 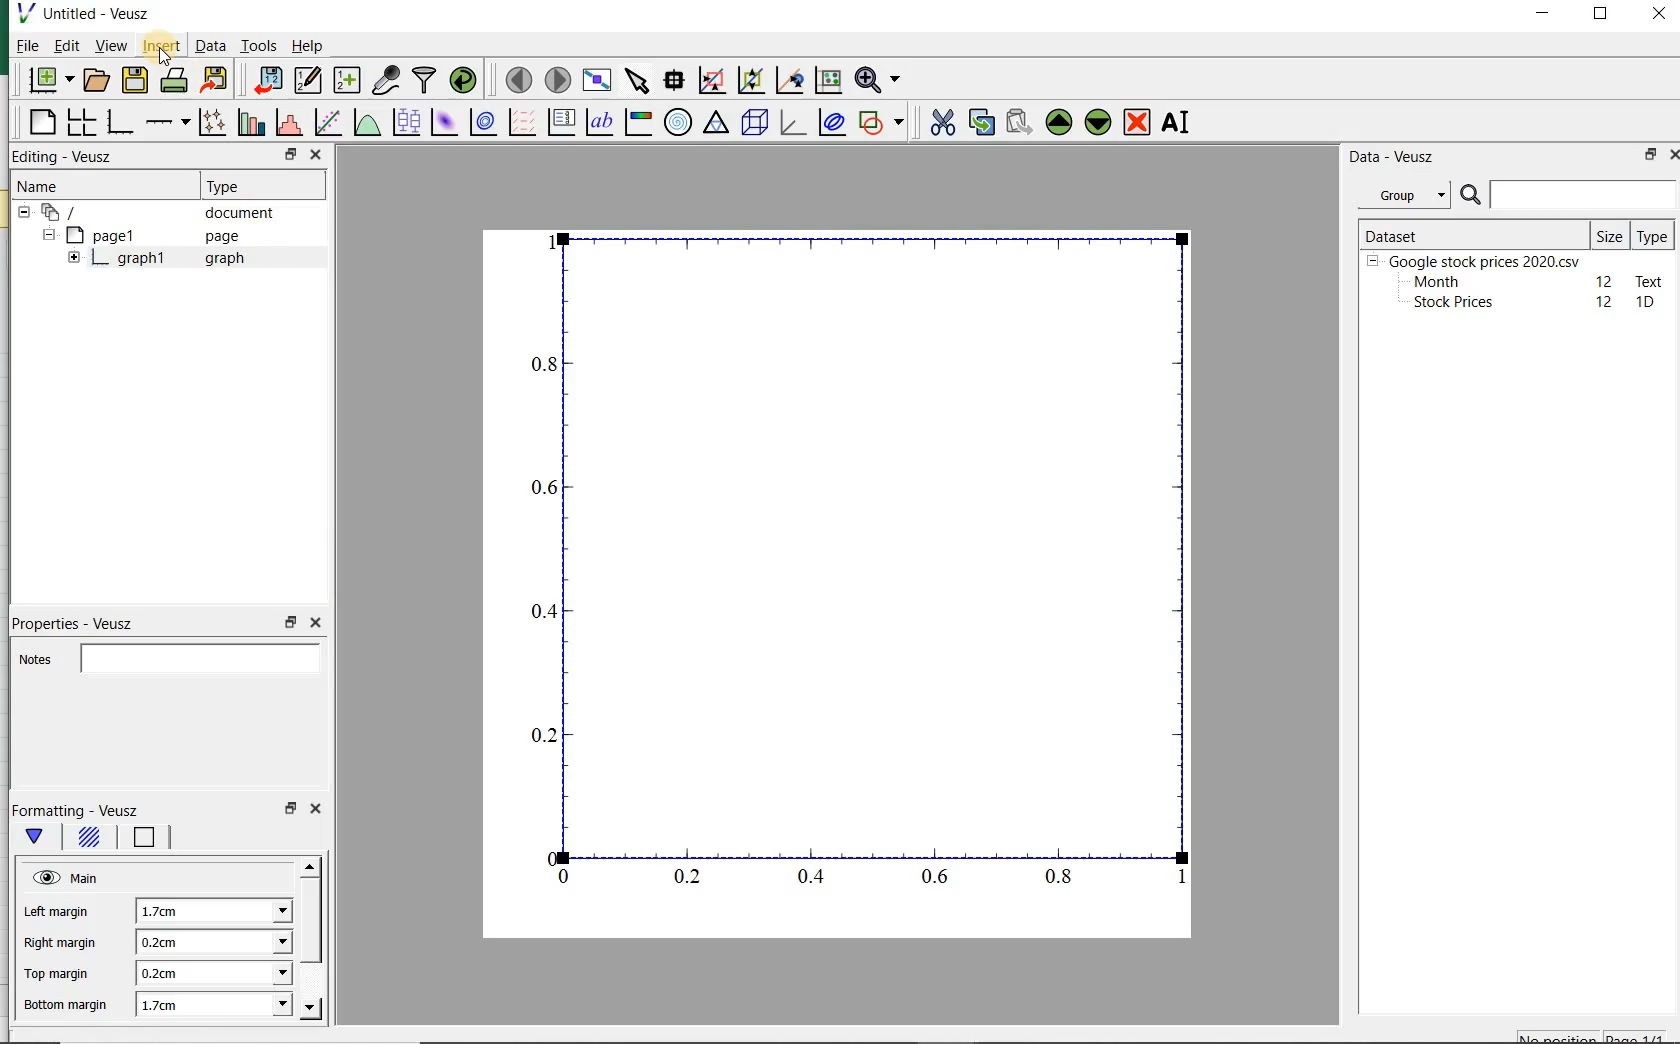 What do you see at coordinates (1647, 303) in the screenshot?
I see `1D` at bounding box center [1647, 303].